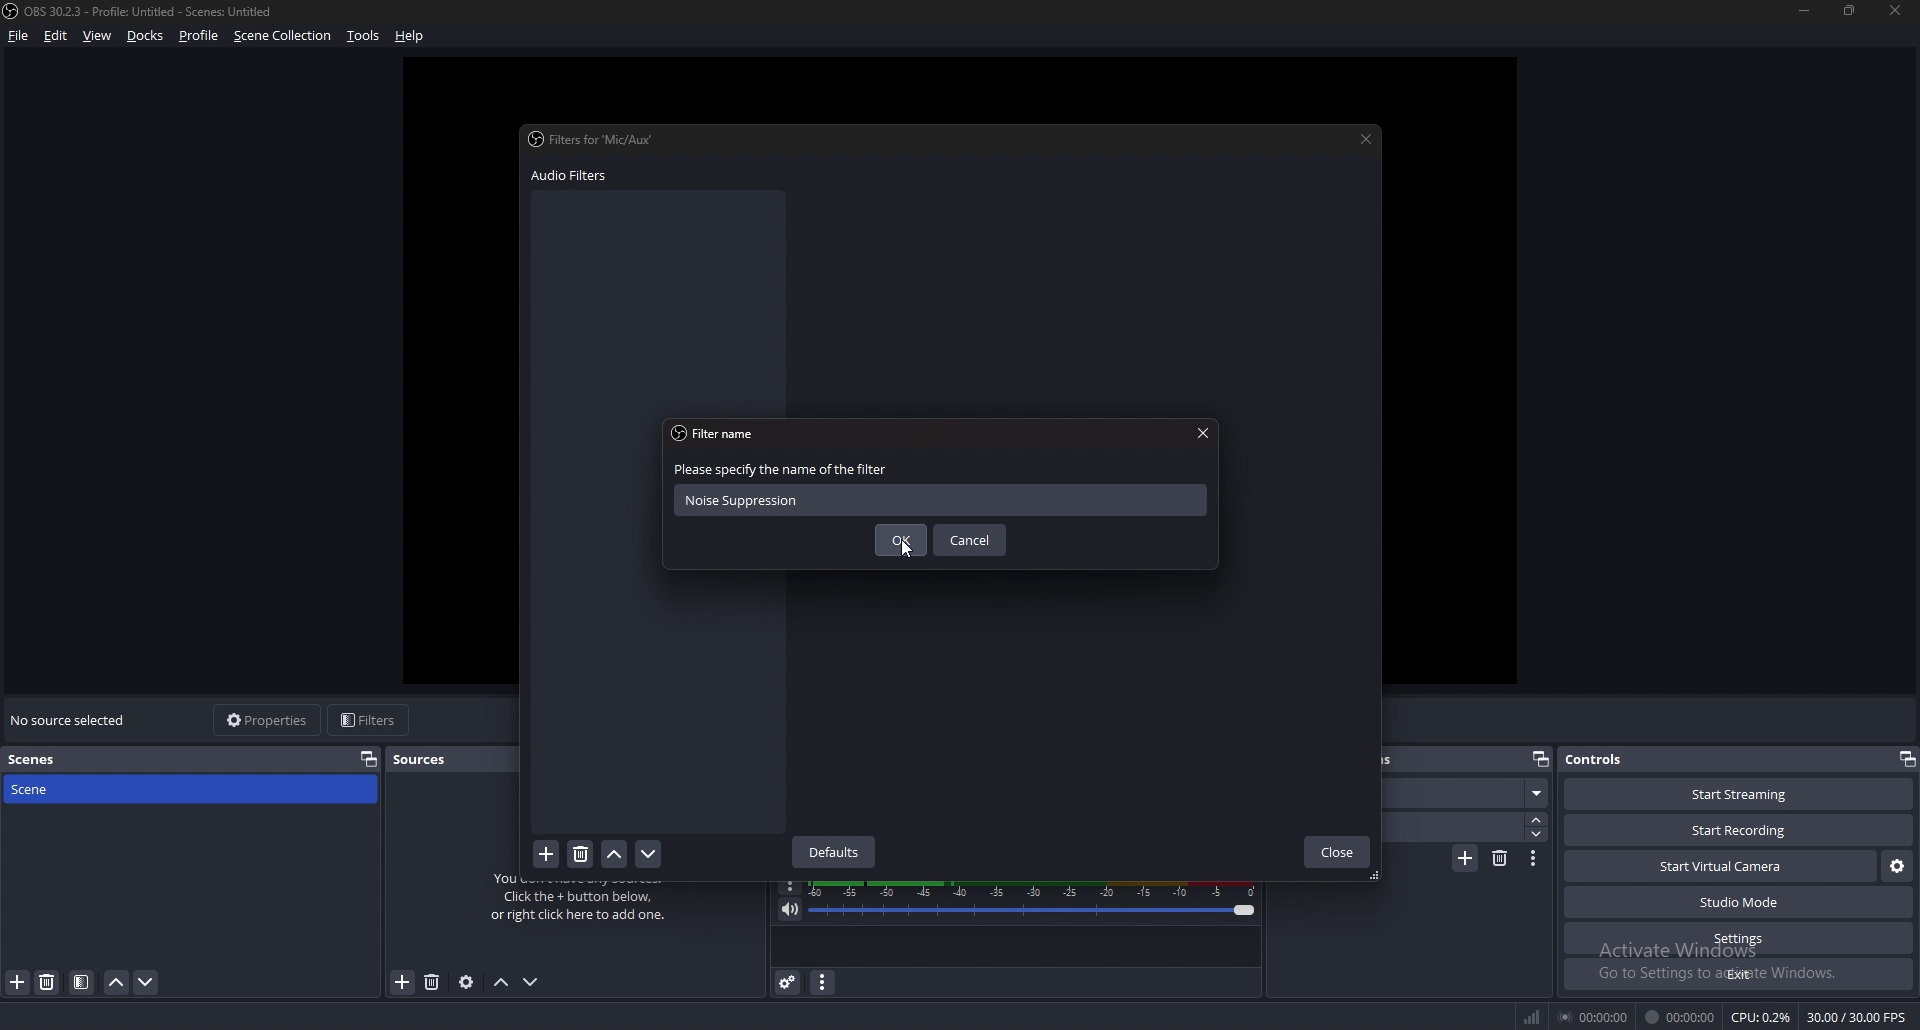 The image size is (1920, 1030). What do you see at coordinates (362, 36) in the screenshot?
I see `tools` at bounding box center [362, 36].